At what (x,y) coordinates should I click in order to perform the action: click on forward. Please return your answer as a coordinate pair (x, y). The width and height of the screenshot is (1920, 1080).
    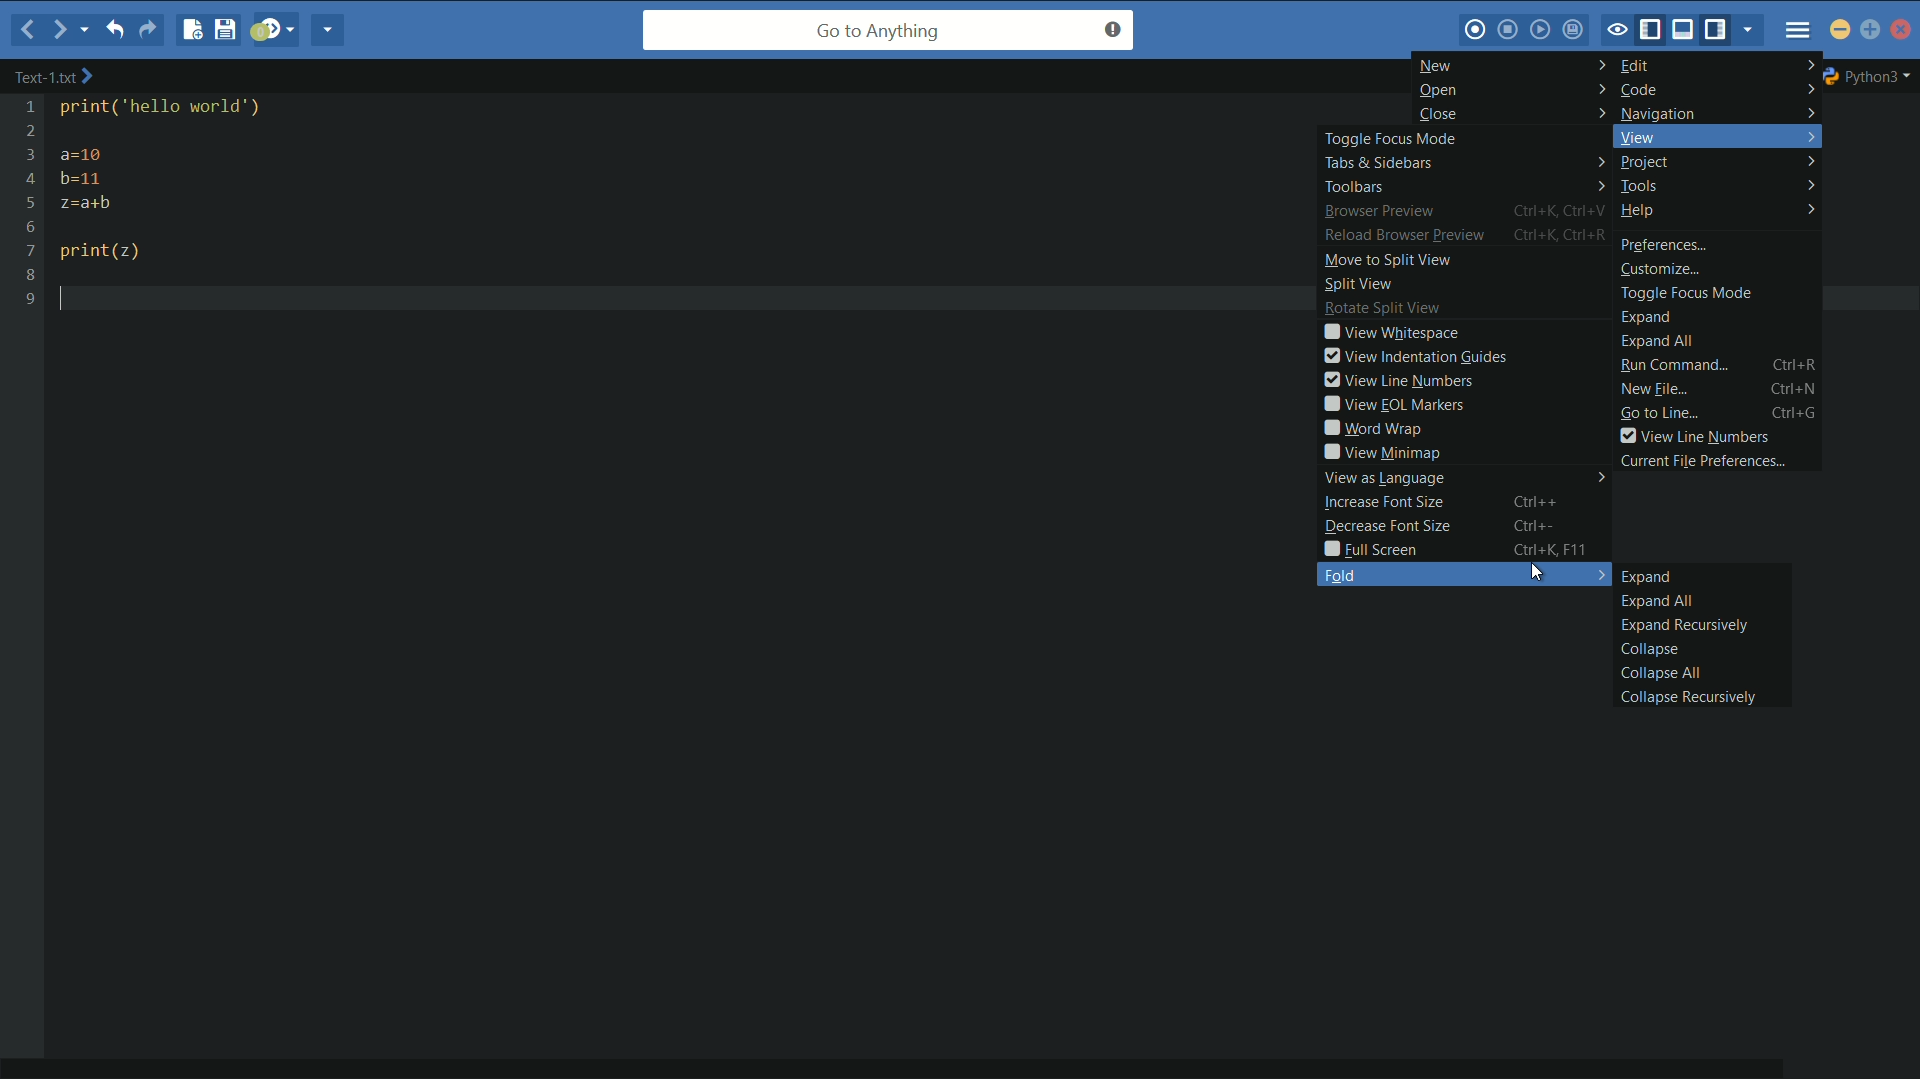
    Looking at the image, I should click on (56, 29).